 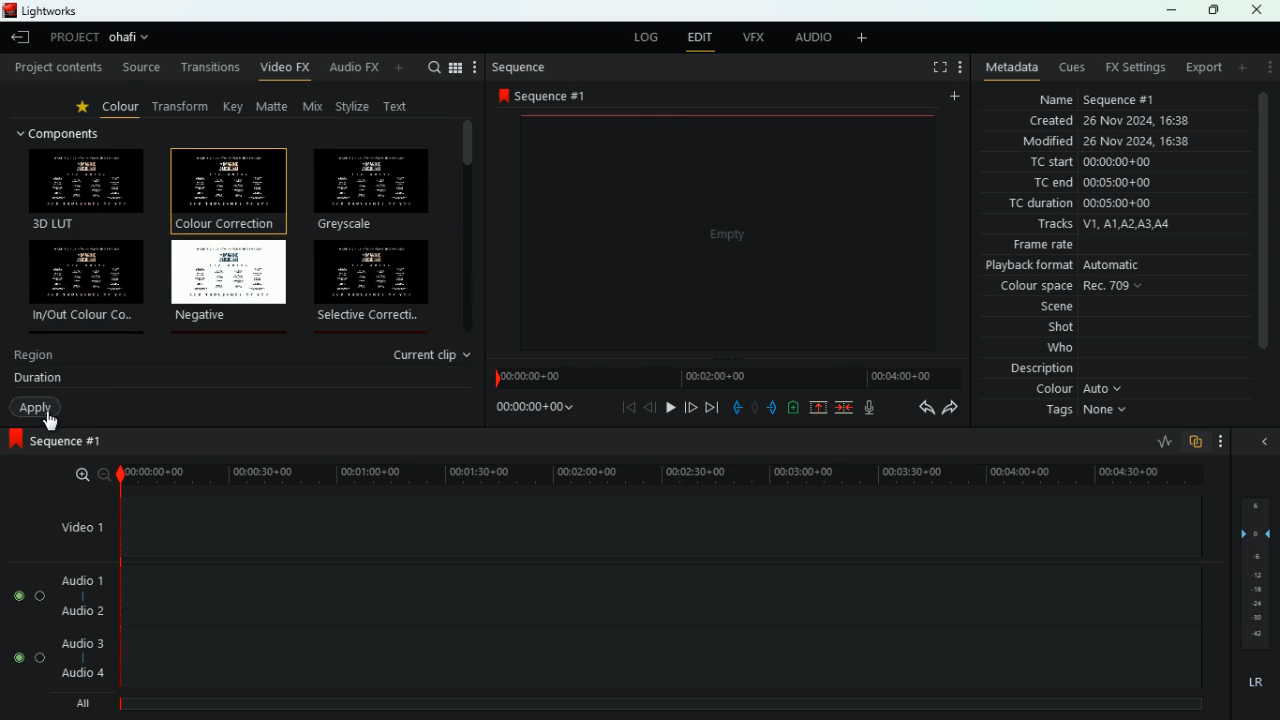 What do you see at coordinates (726, 374) in the screenshot?
I see `time` at bounding box center [726, 374].